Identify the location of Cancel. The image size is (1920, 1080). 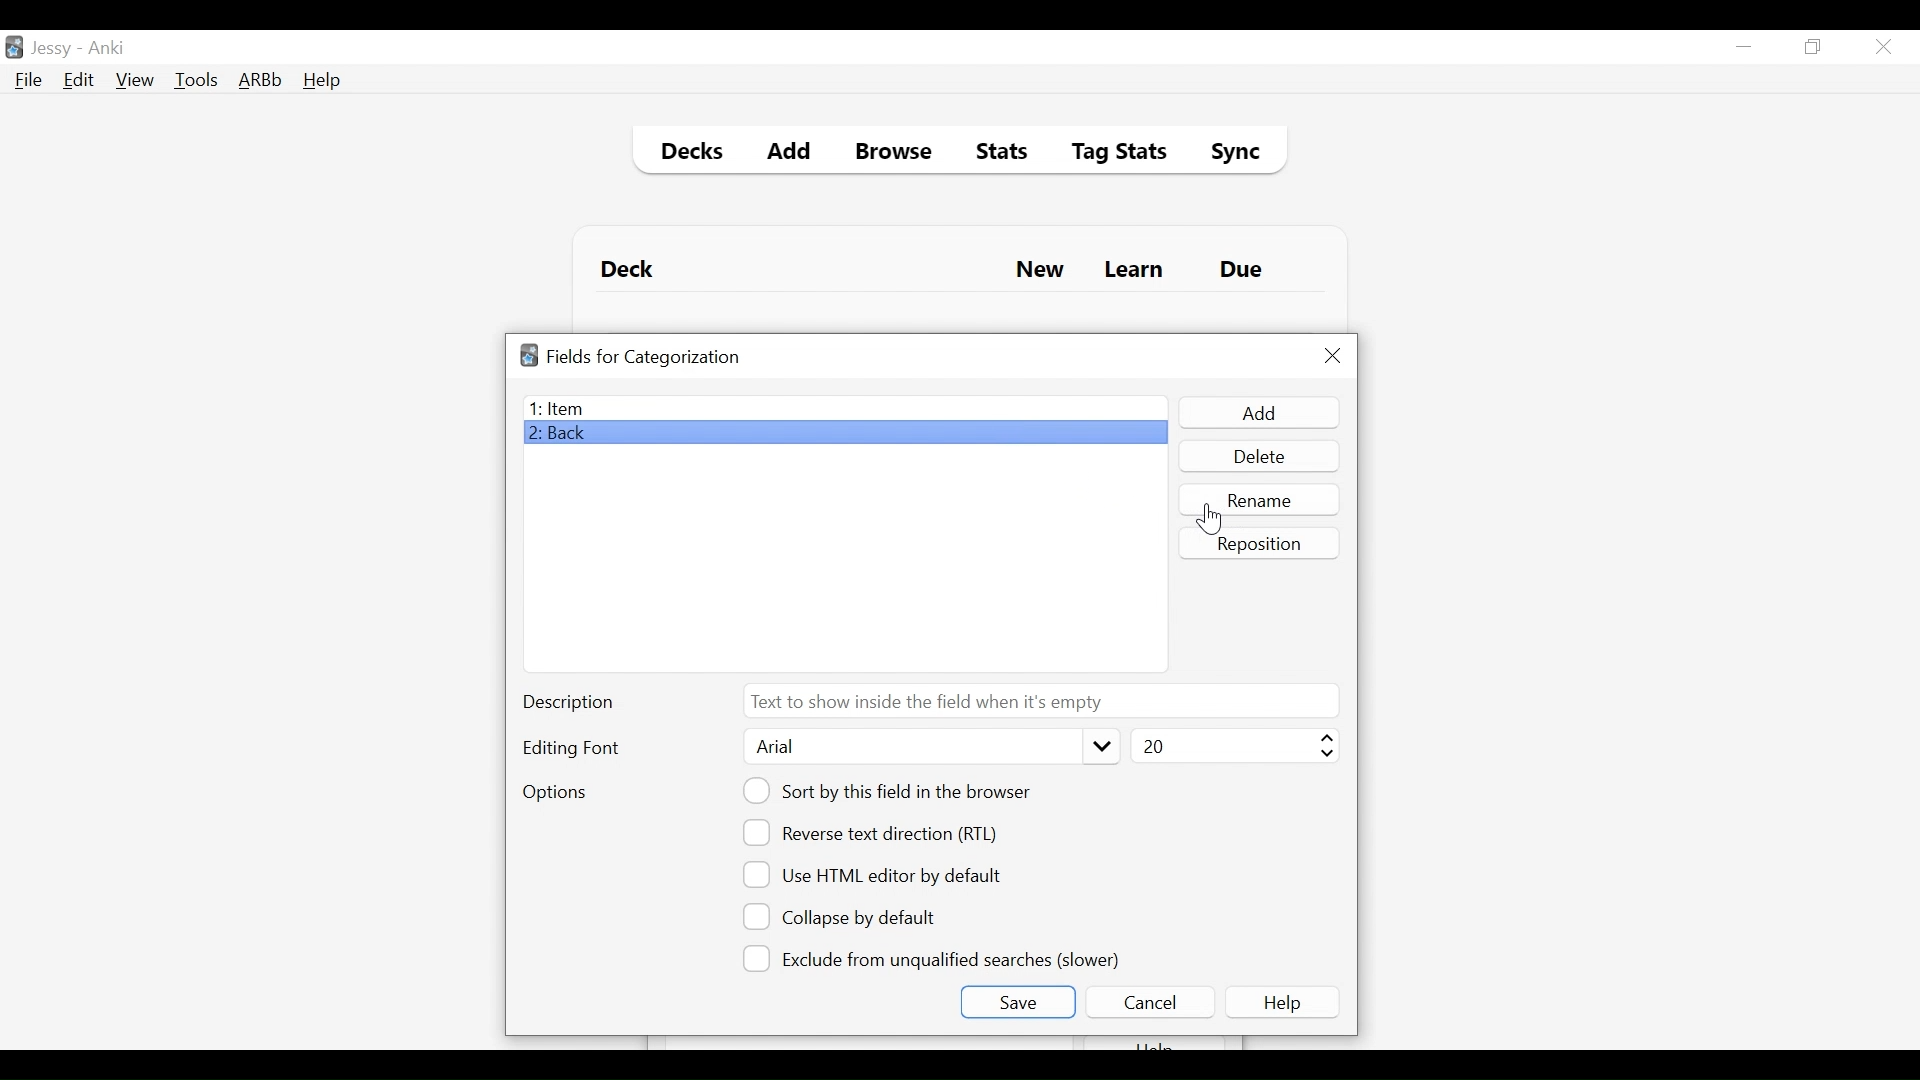
(1149, 1002).